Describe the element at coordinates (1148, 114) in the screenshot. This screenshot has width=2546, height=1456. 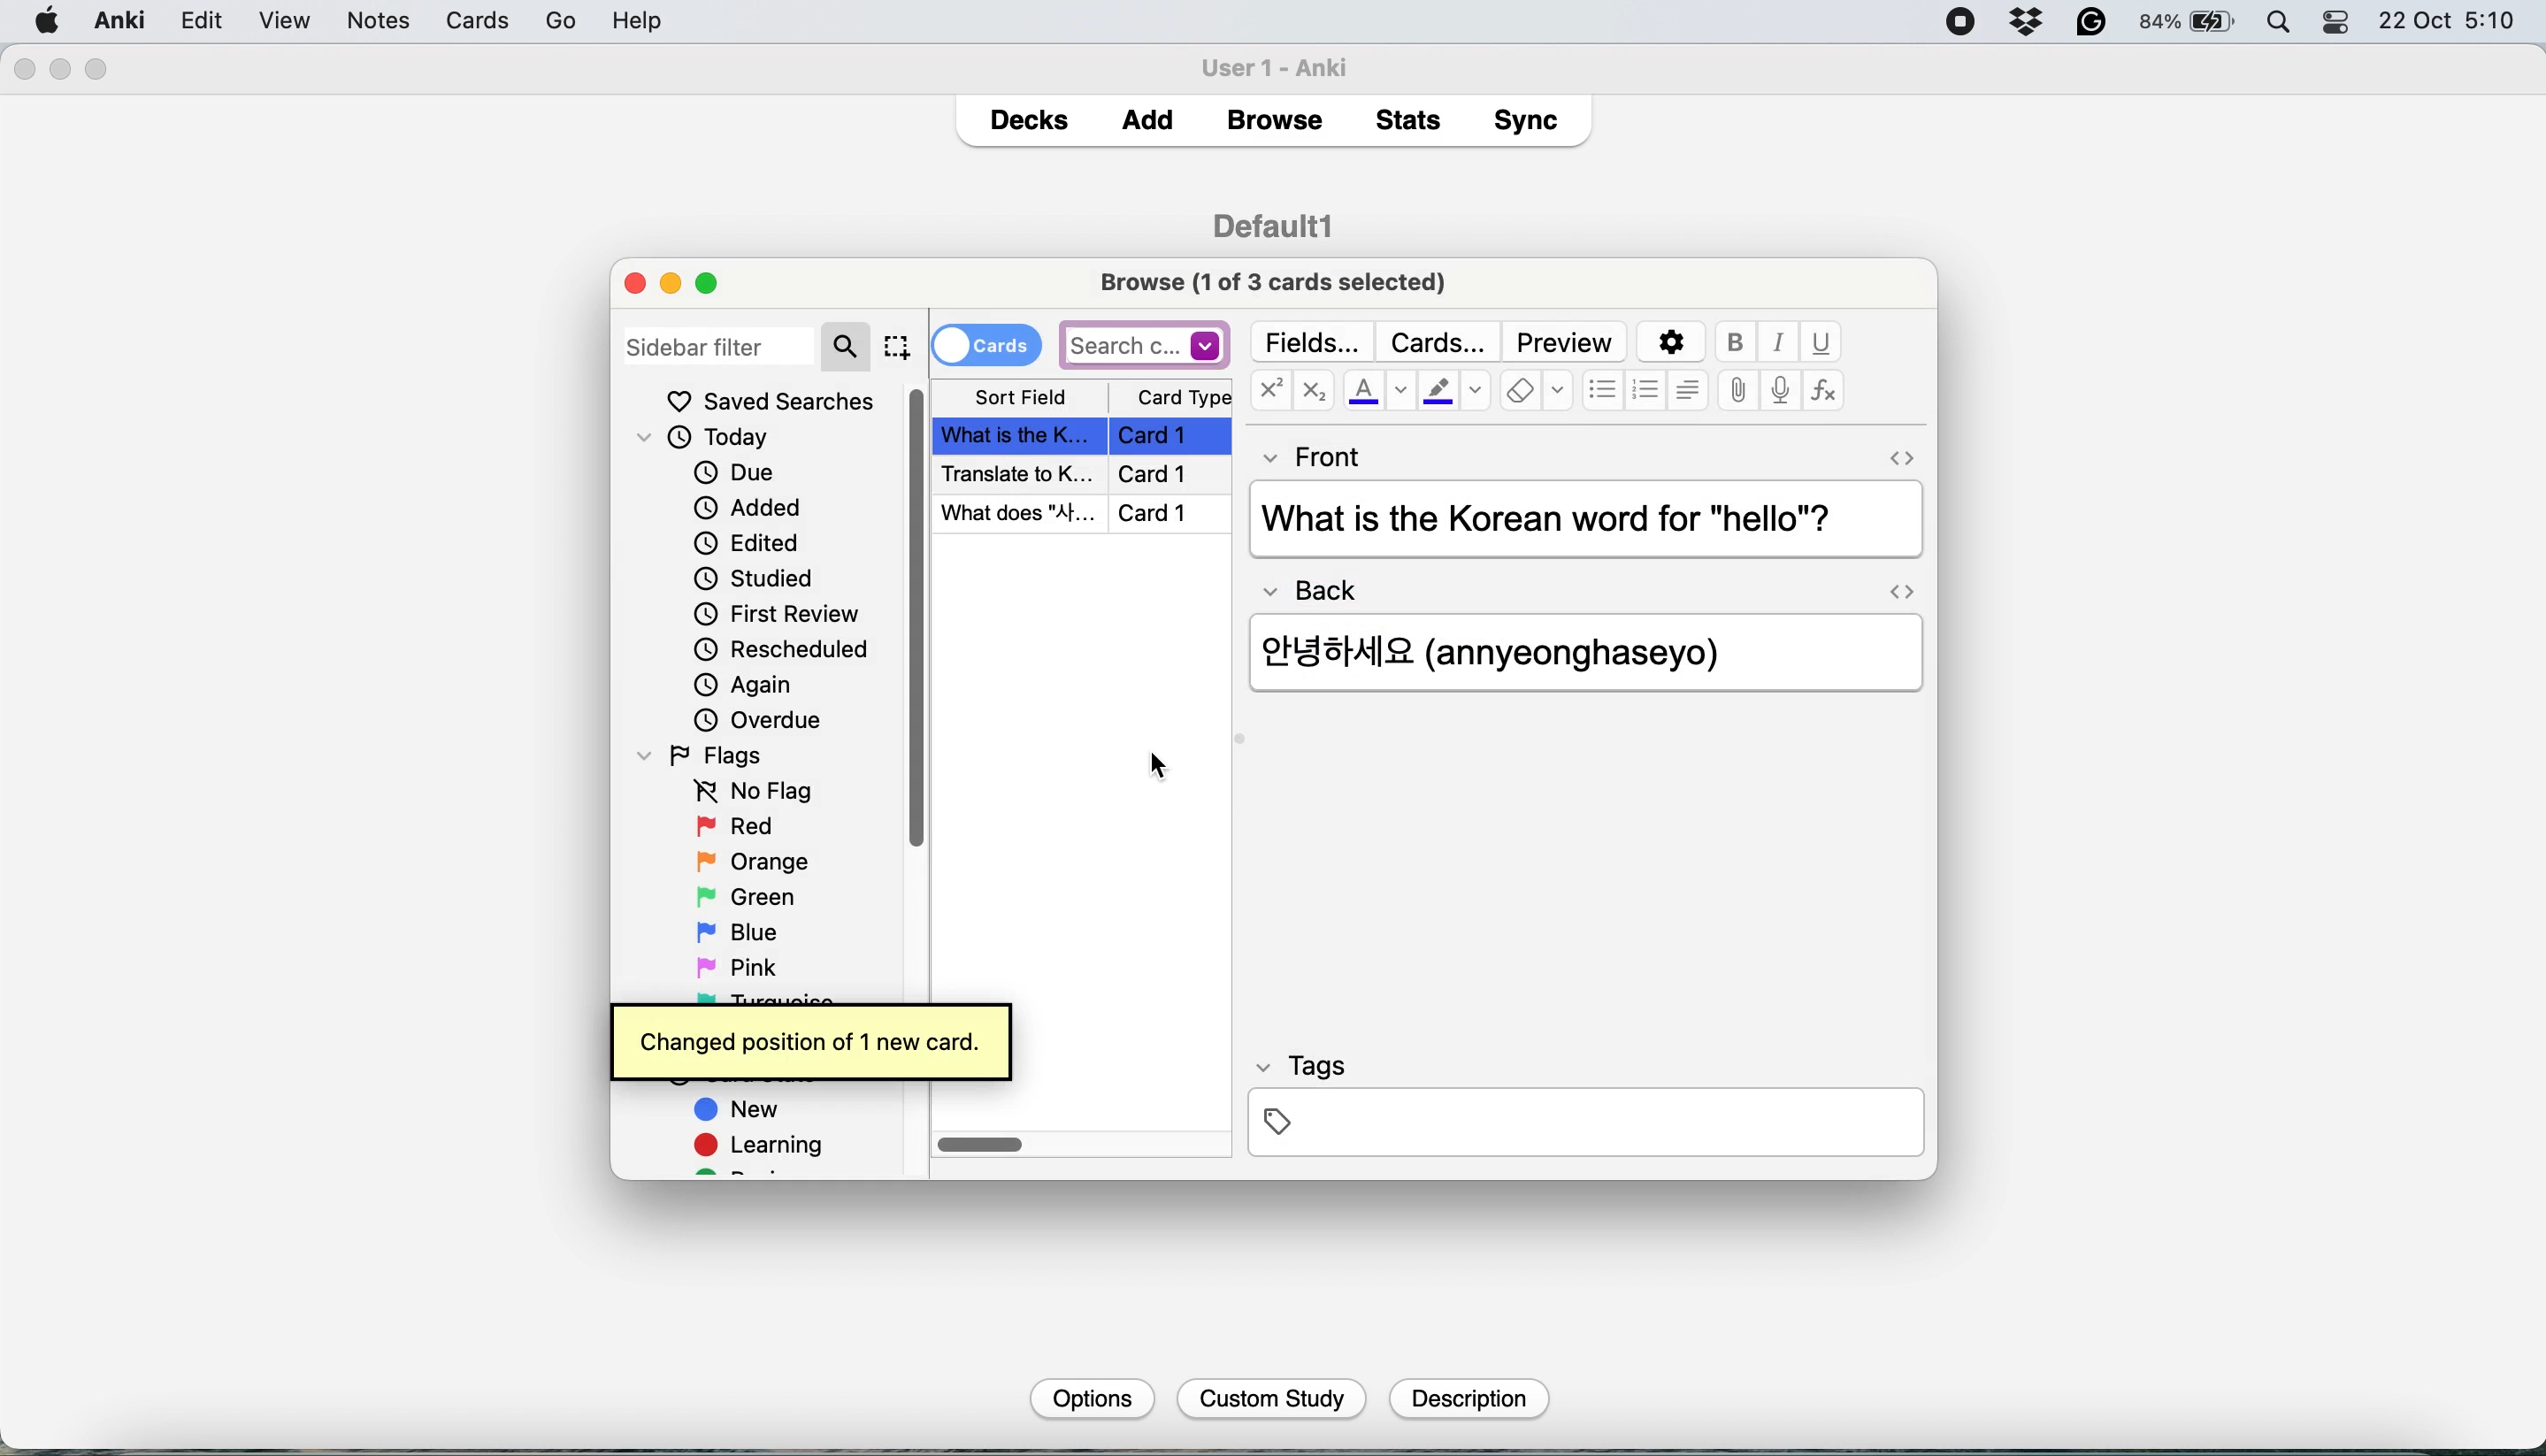
I see `Add` at that location.